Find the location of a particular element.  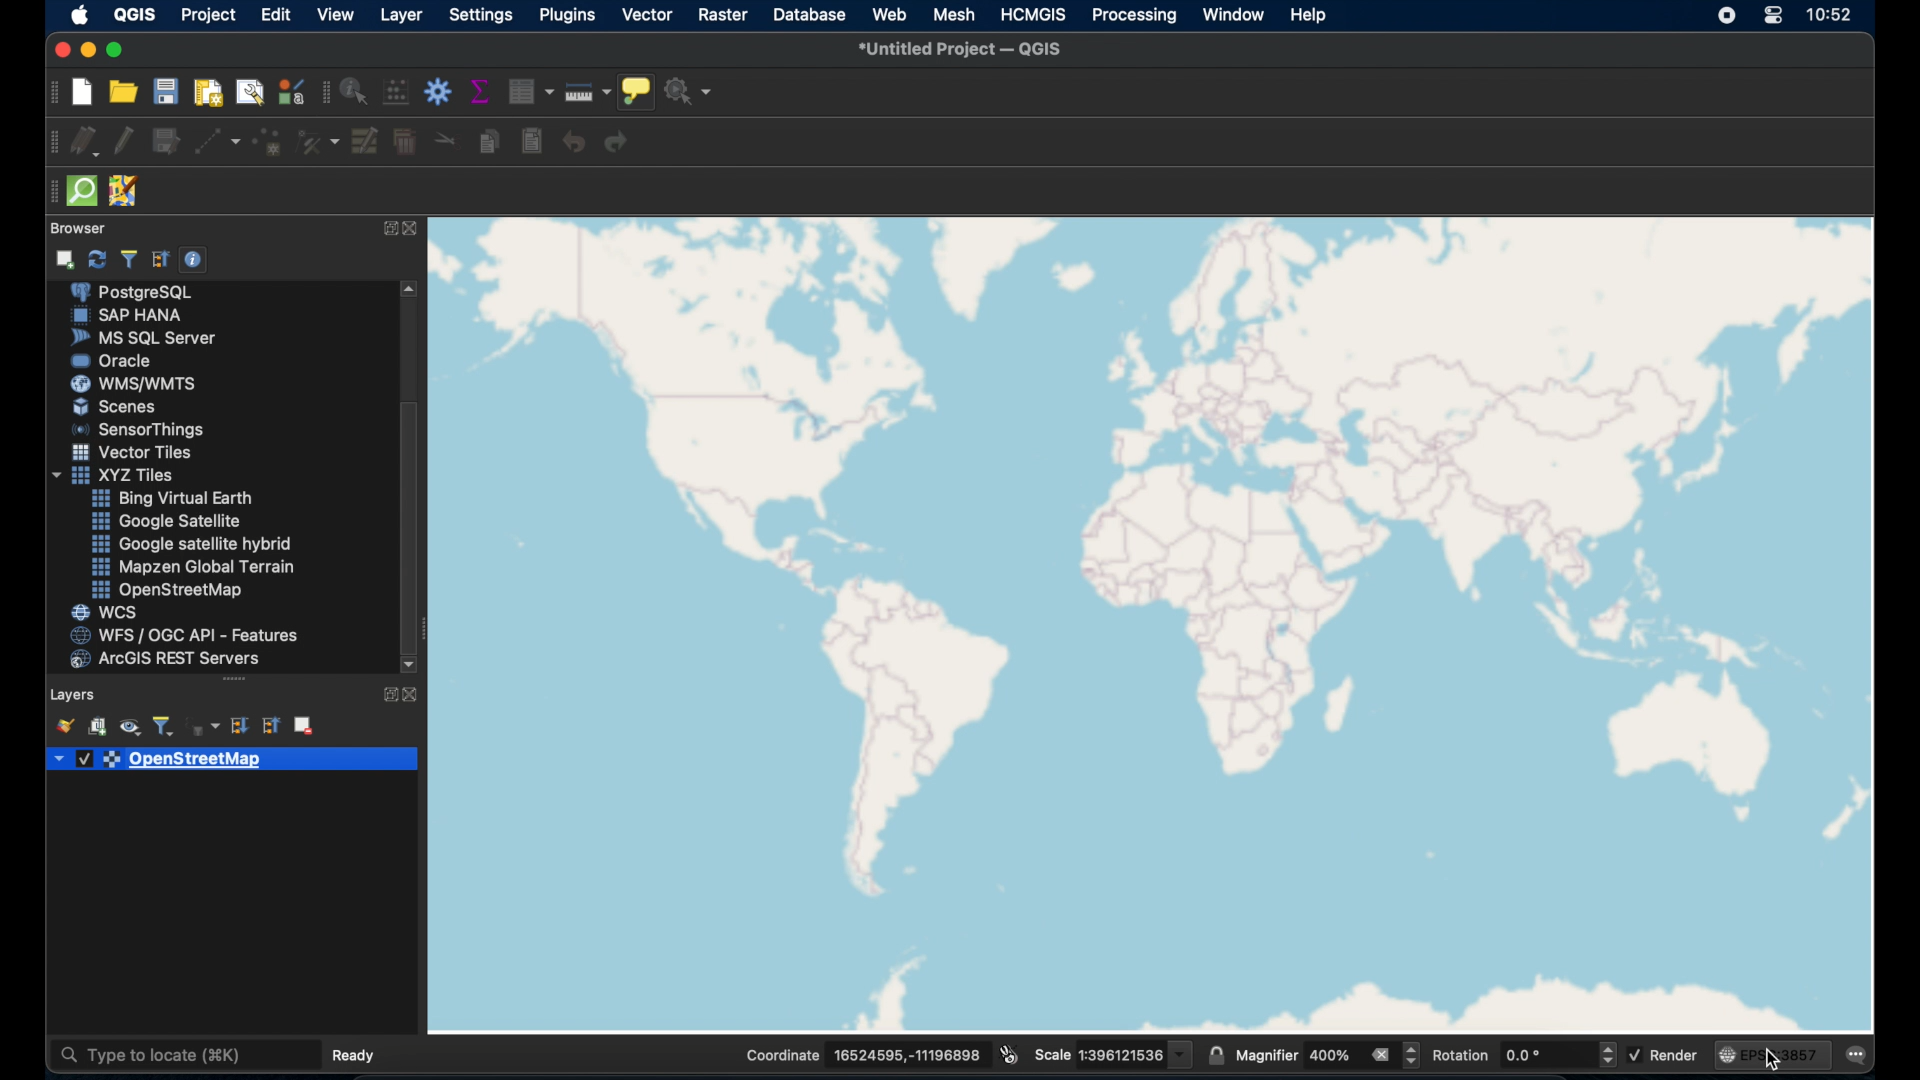

attributes toolbar is located at coordinates (326, 93).